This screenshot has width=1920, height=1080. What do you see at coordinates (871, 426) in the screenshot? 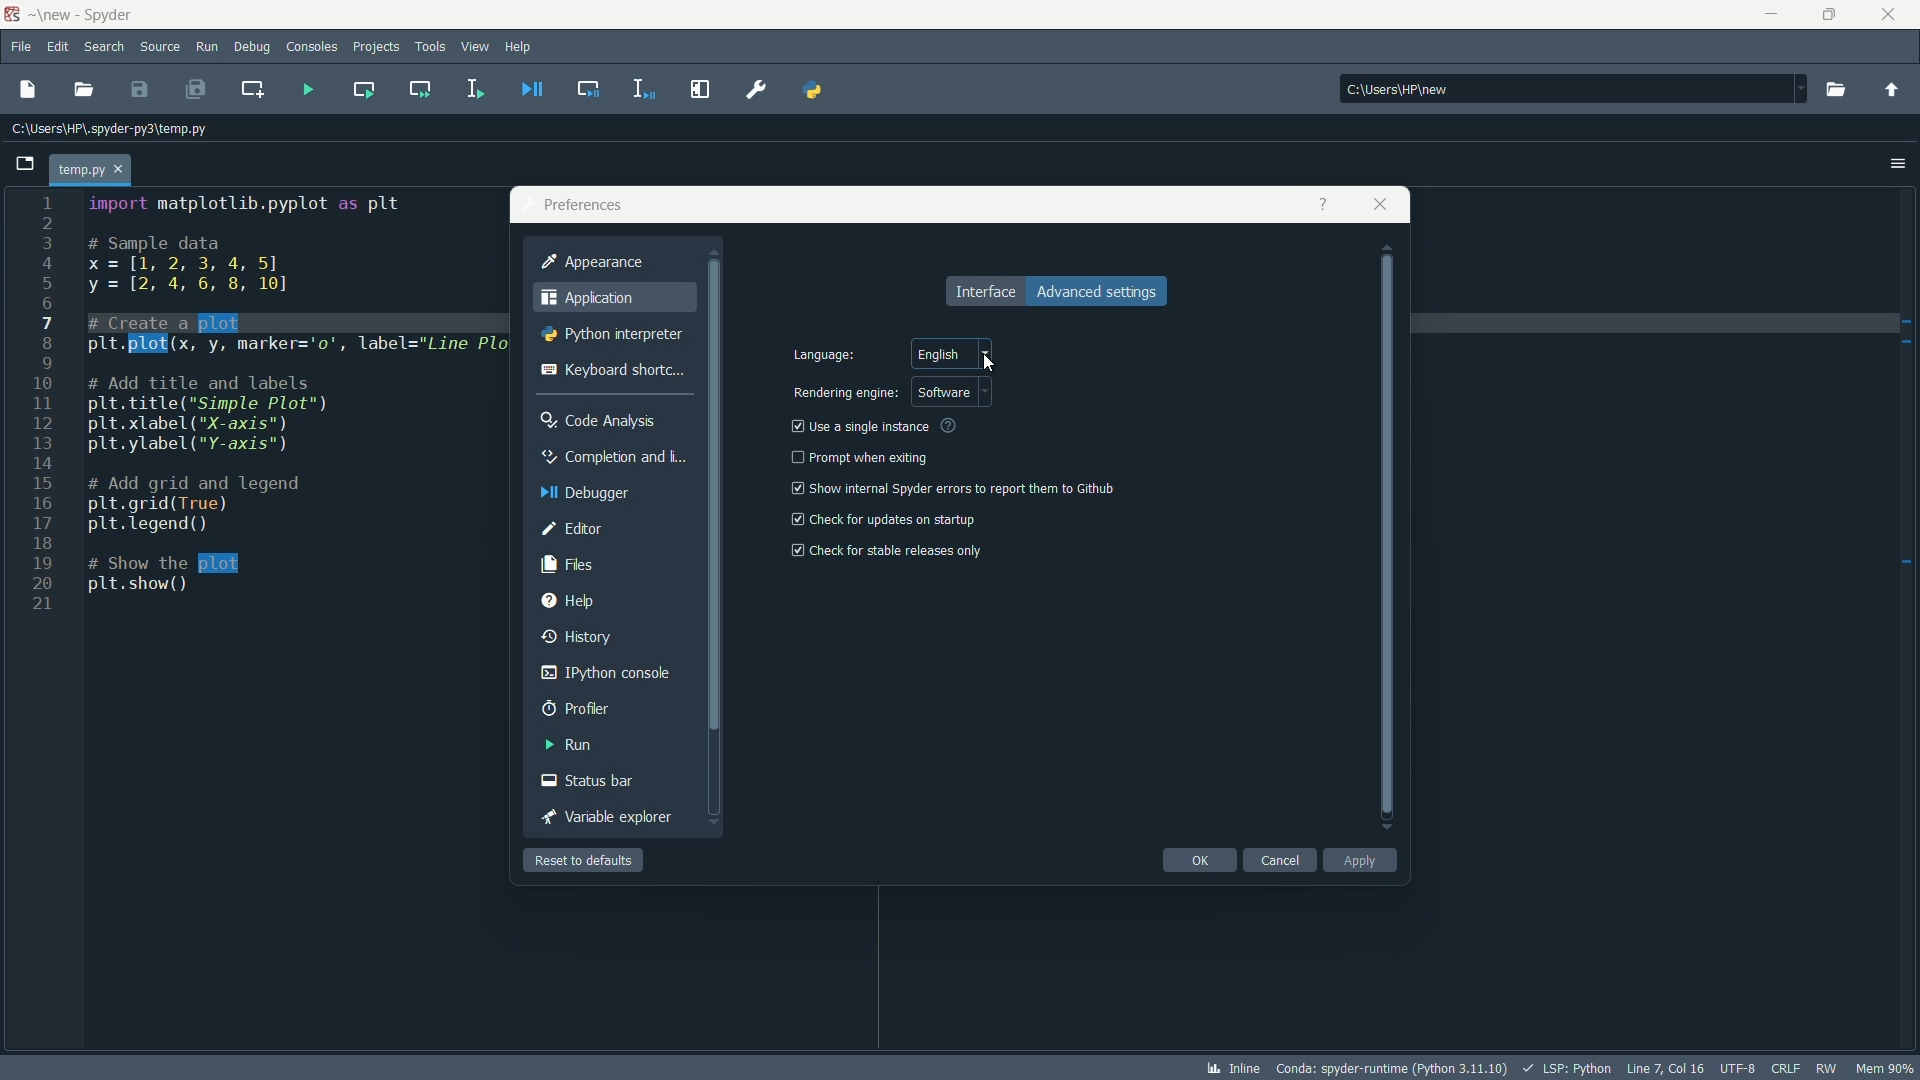
I see `use a single instance` at bounding box center [871, 426].